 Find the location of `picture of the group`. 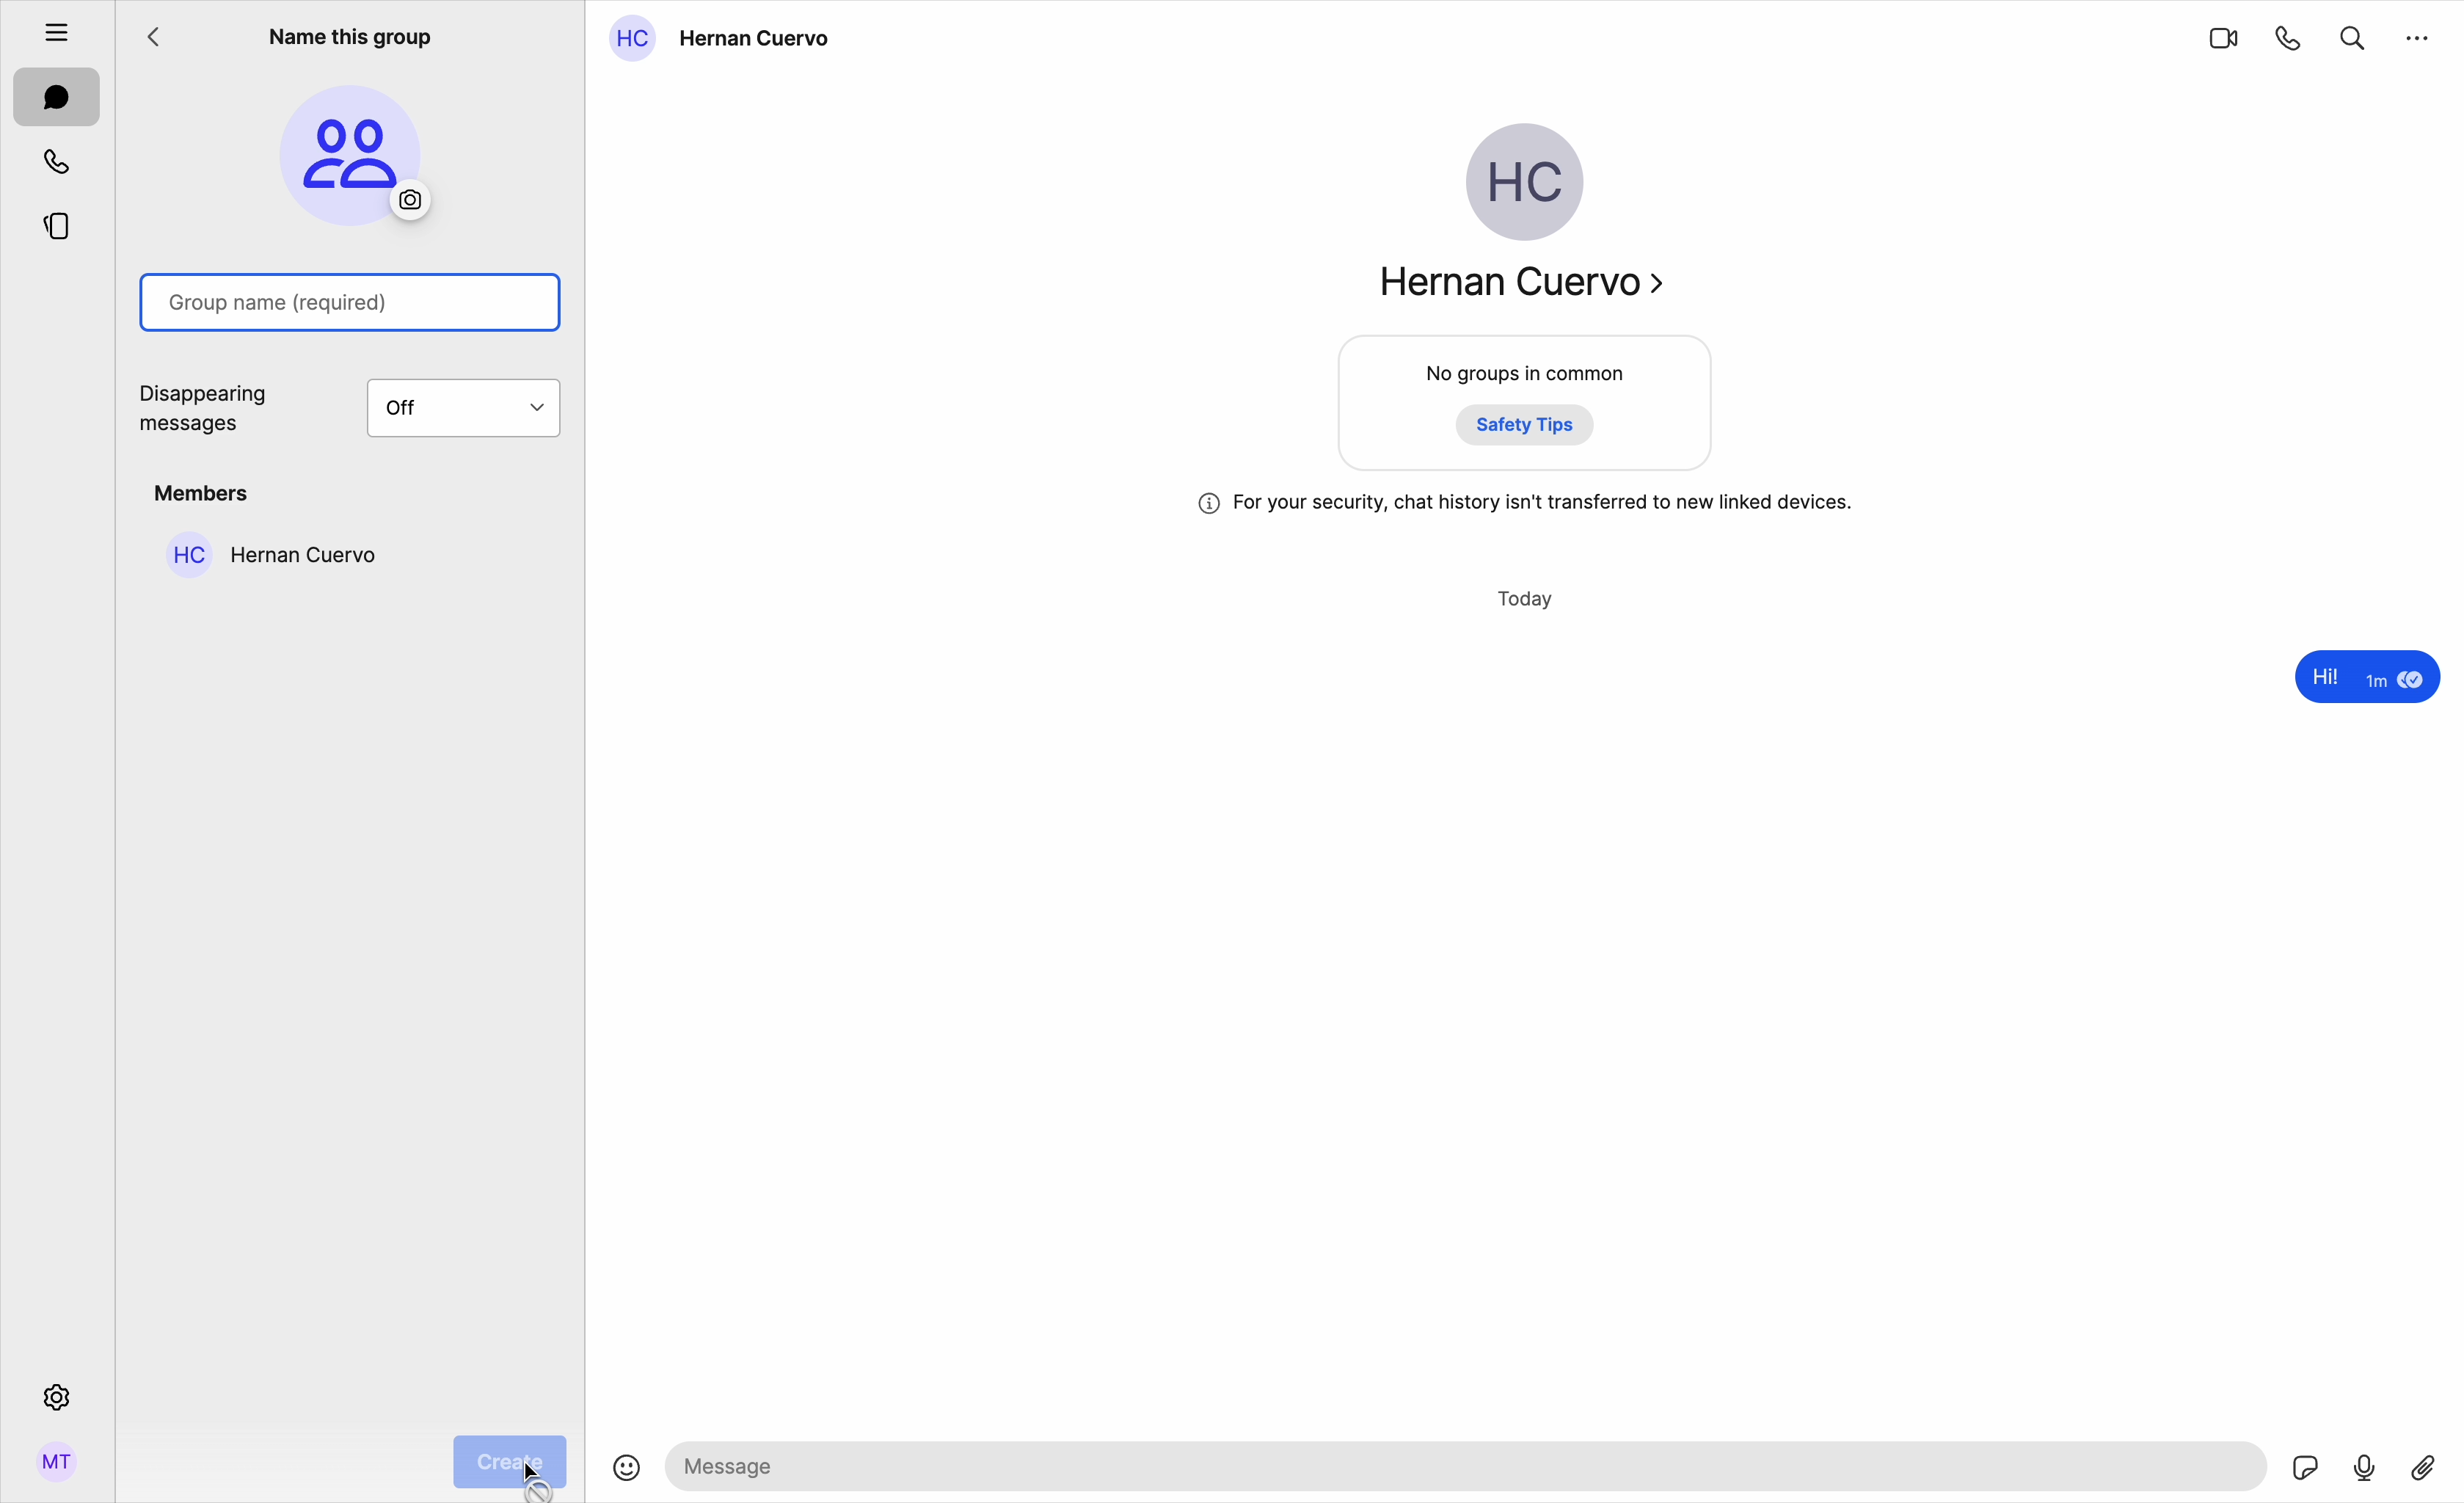

picture of the group is located at coordinates (352, 154).